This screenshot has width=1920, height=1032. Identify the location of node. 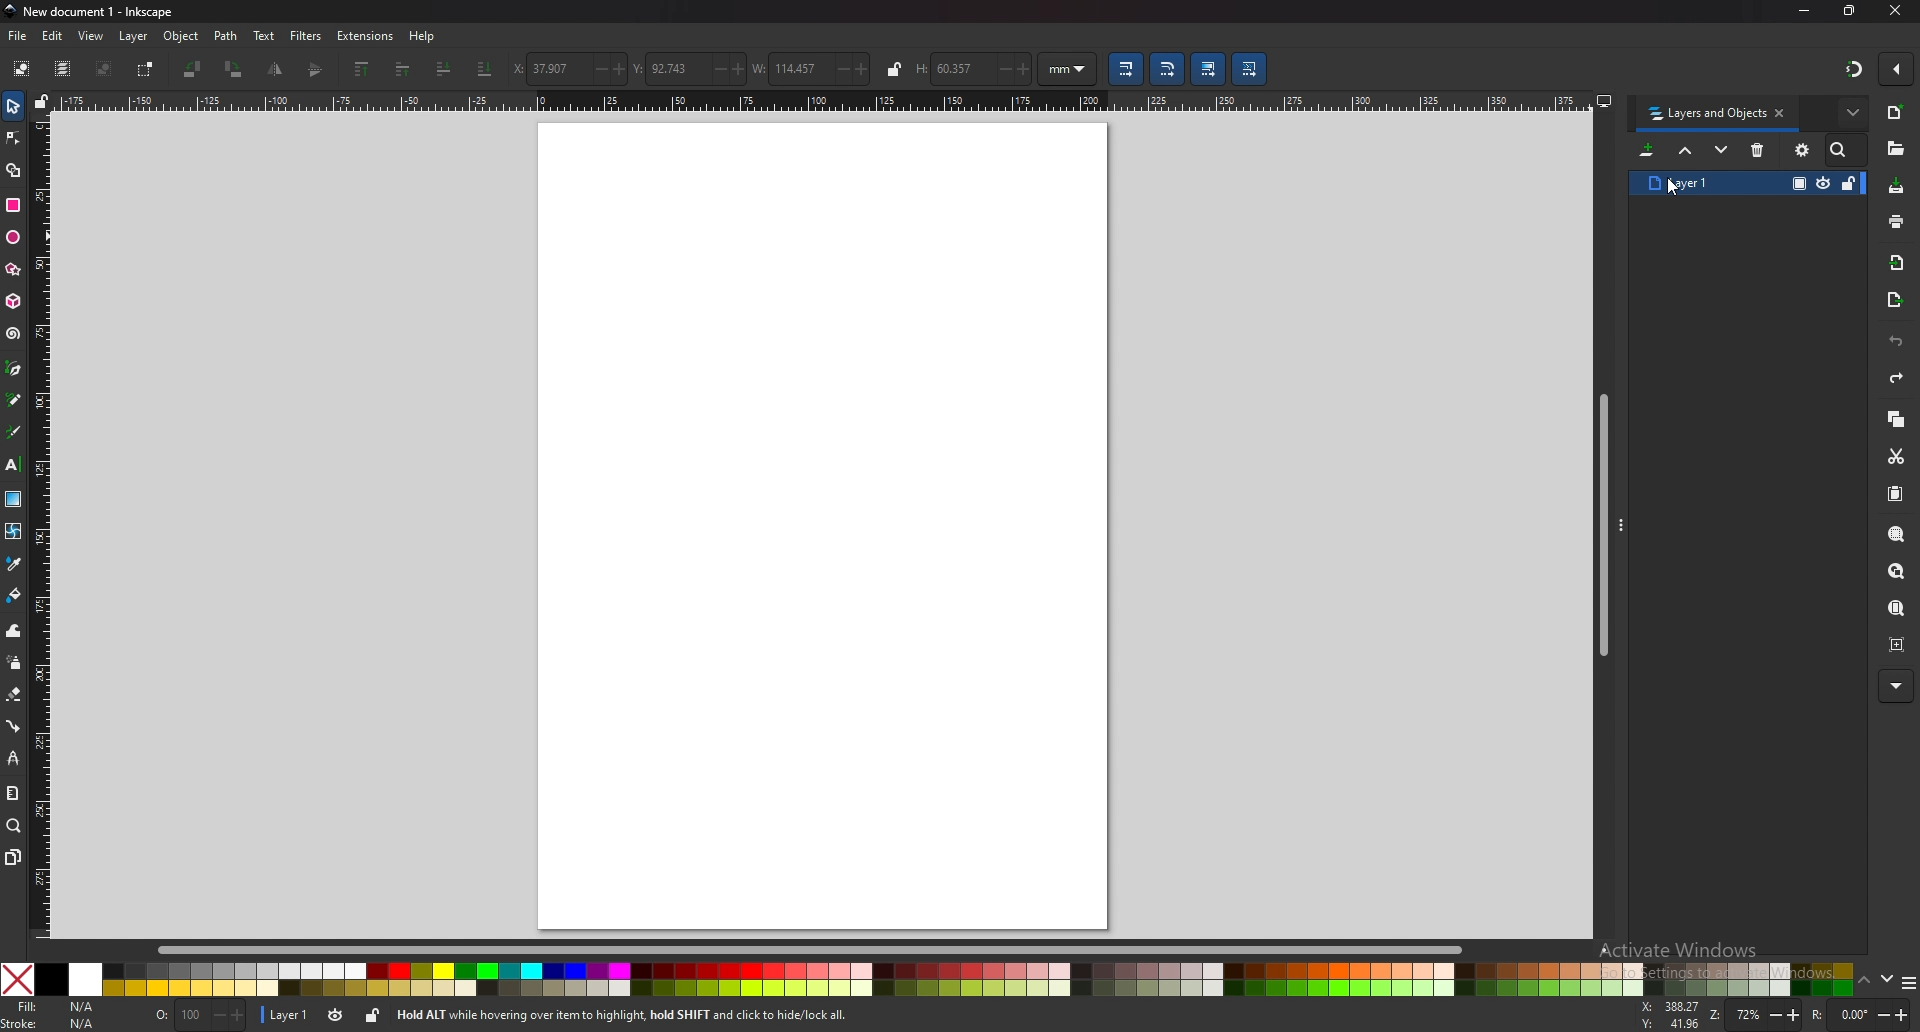
(14, 138).